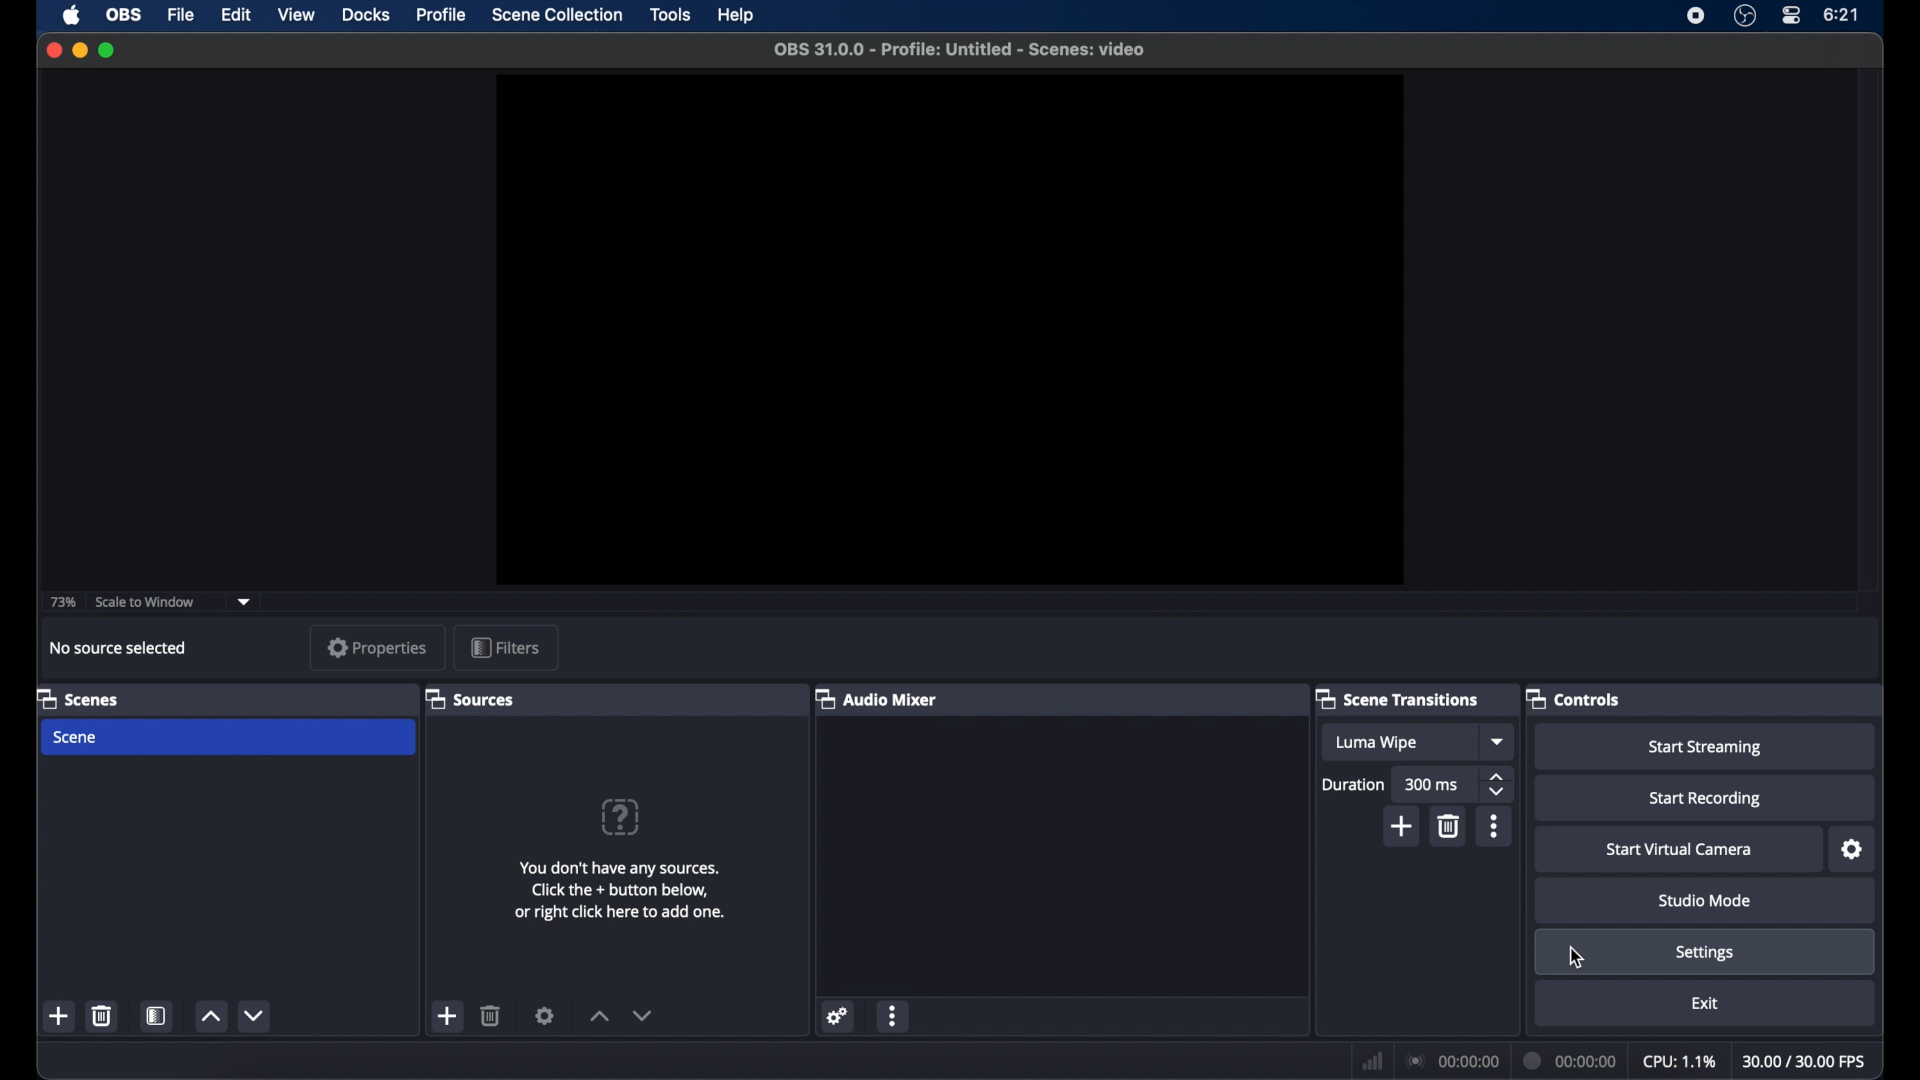 This screenshot has width=1920, height=1080. Describe the element at coordinates (737, 16) in the screenshot. I see `help` at that location.